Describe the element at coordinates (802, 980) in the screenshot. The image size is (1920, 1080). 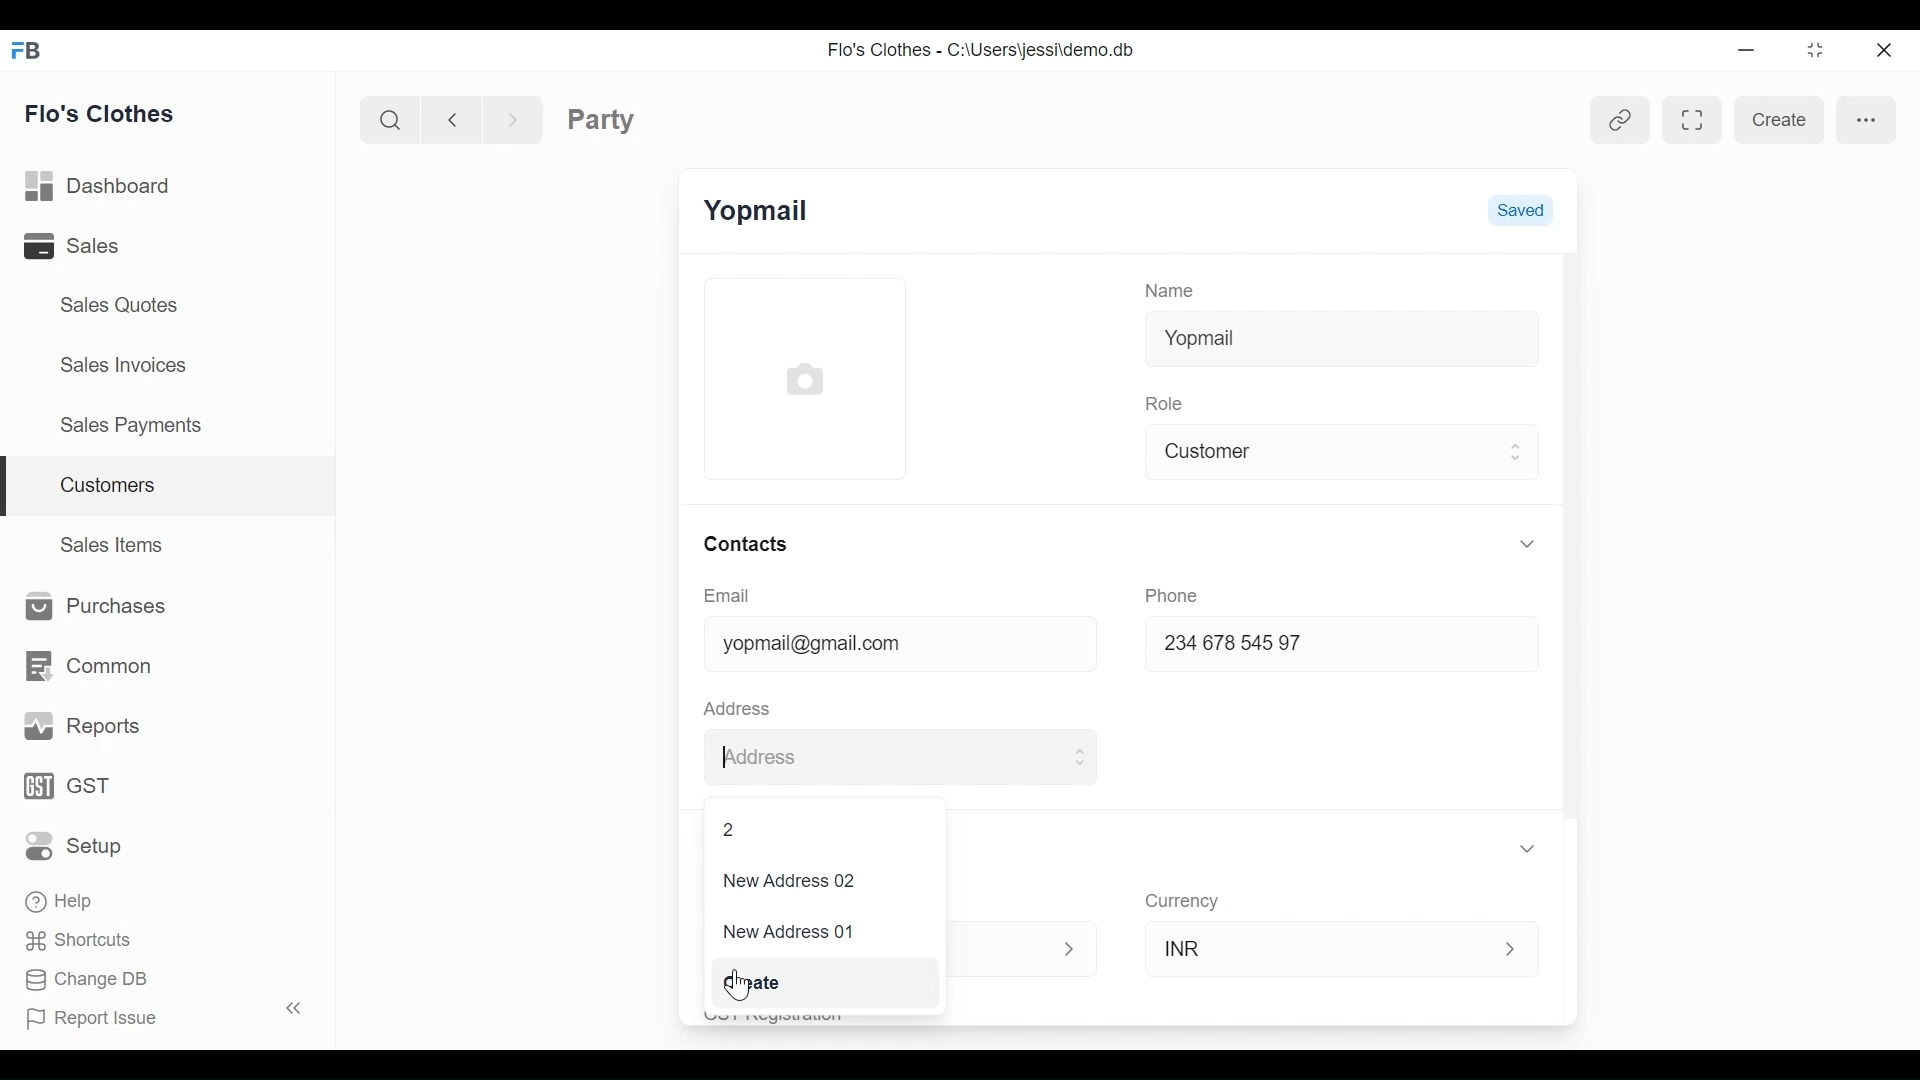
I see `Create` at that location.